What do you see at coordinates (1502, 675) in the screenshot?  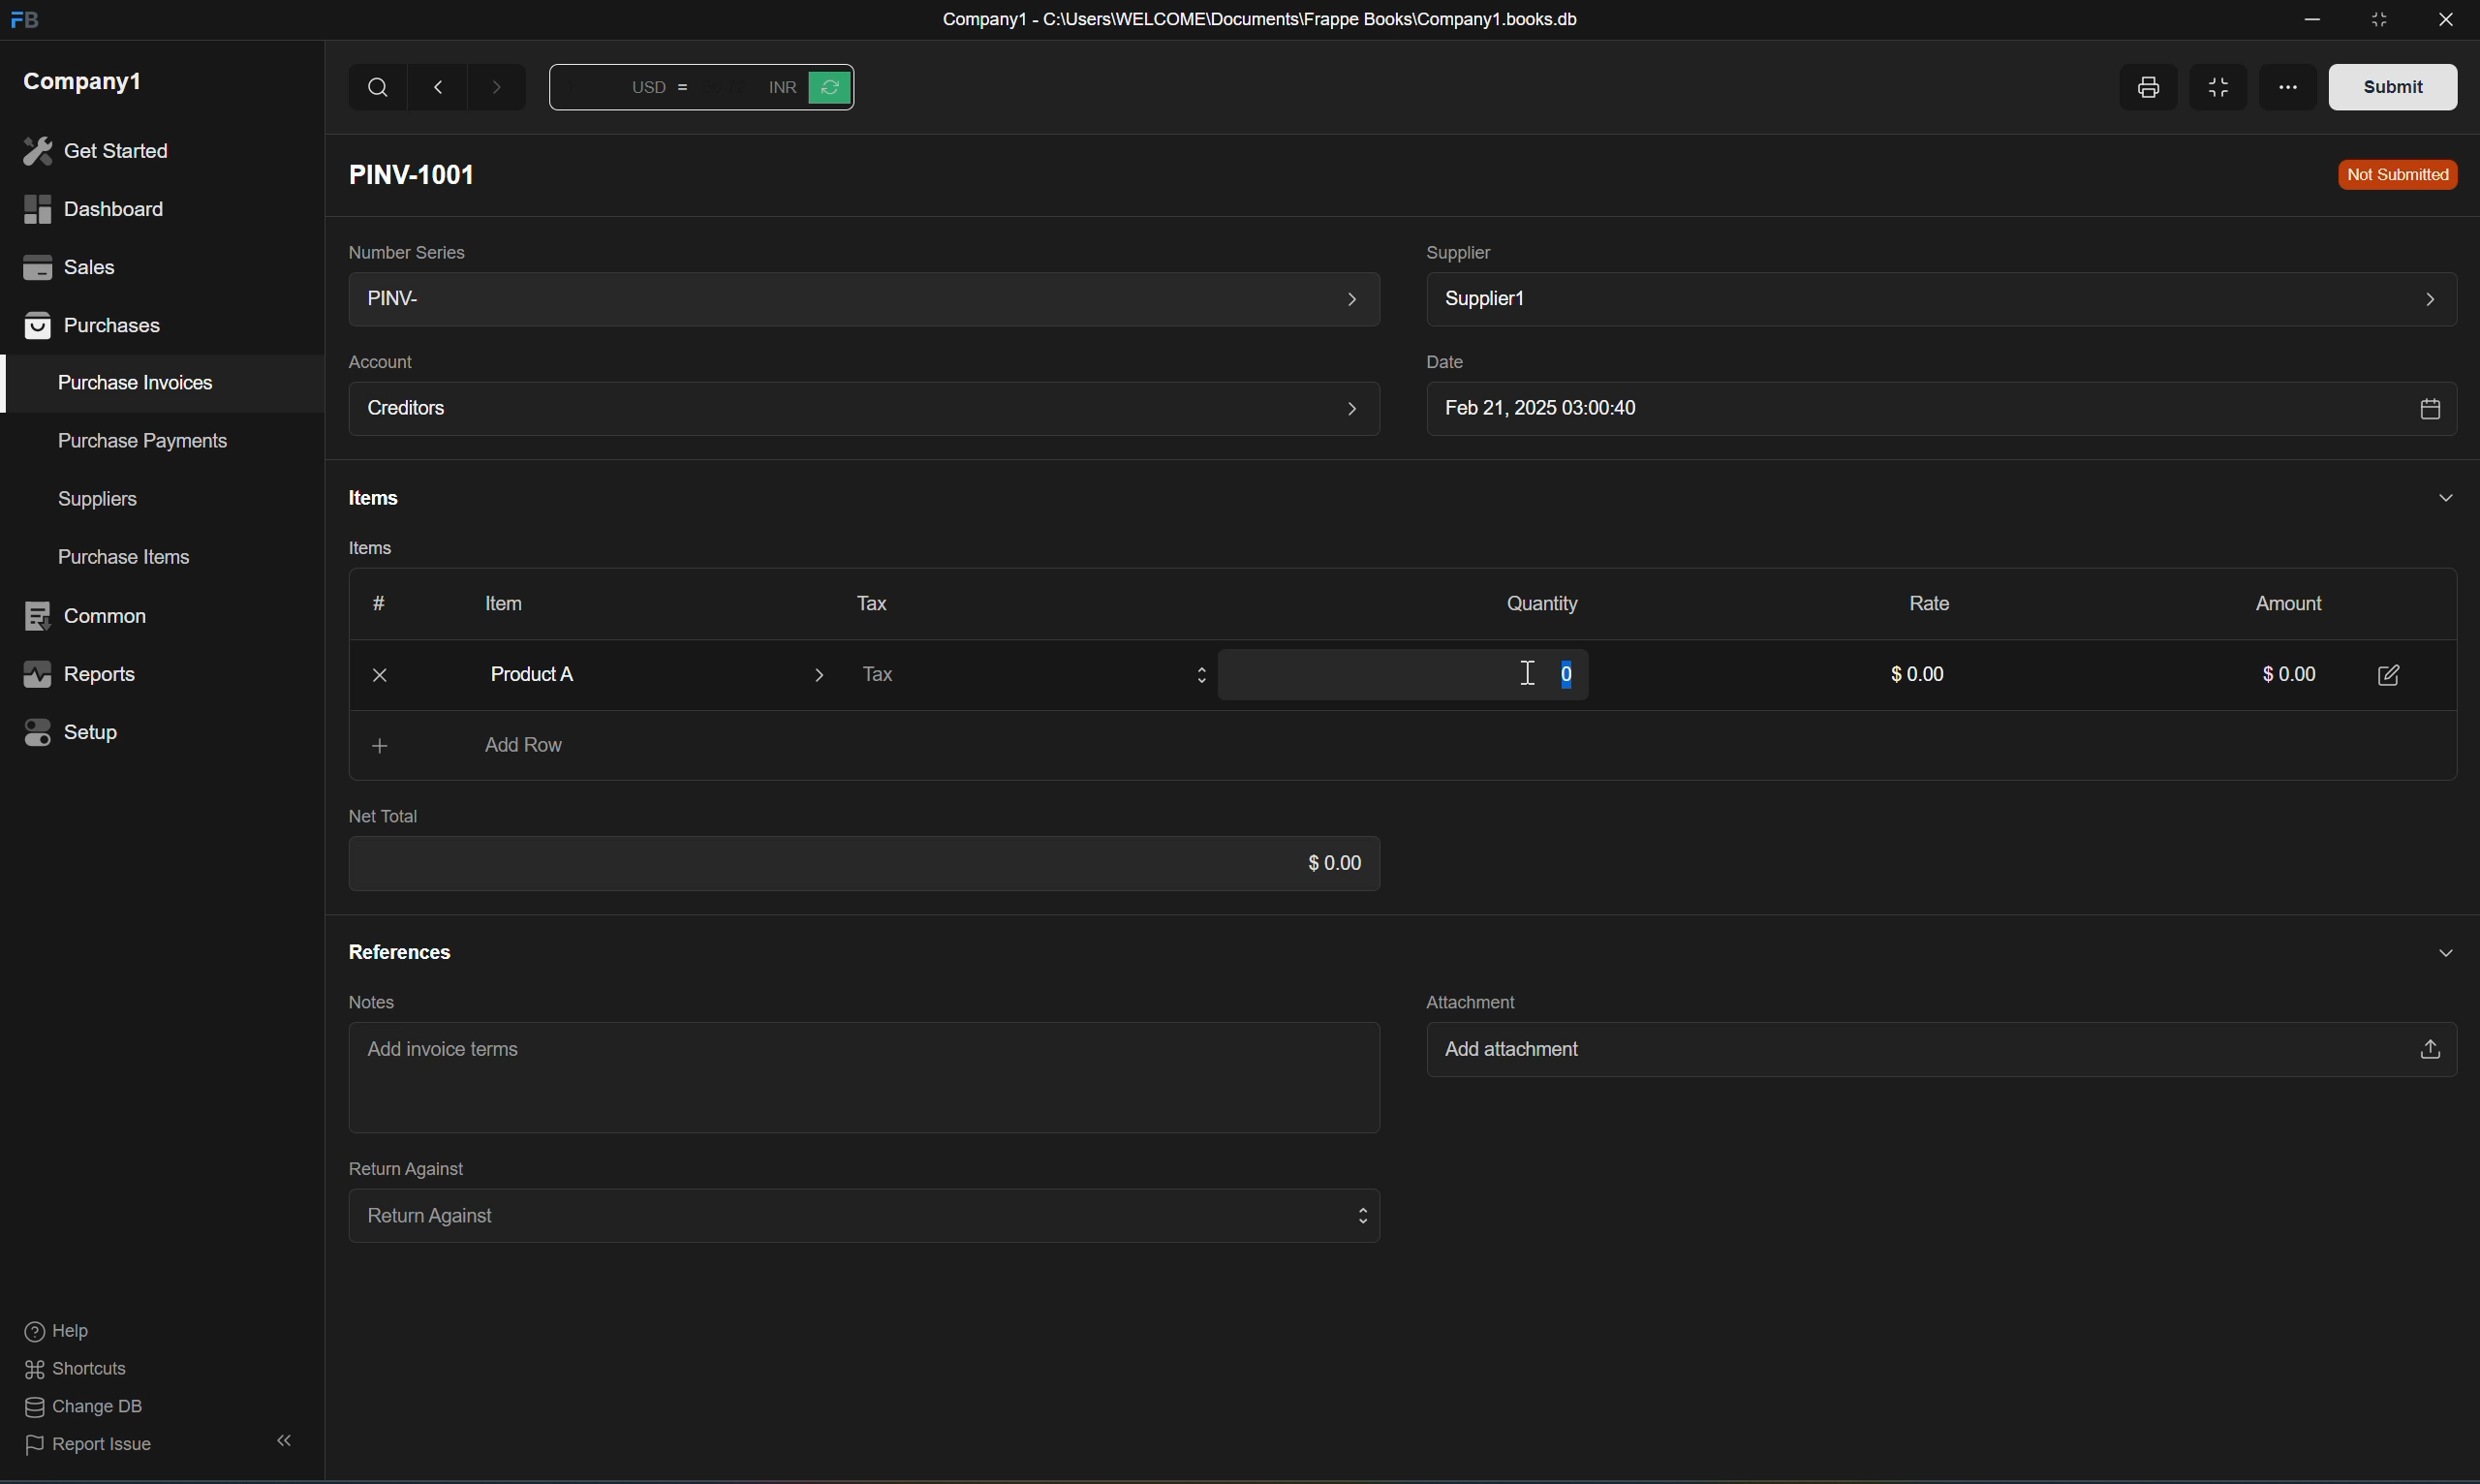 I see `cursor` at bounding box center [1502, 675].